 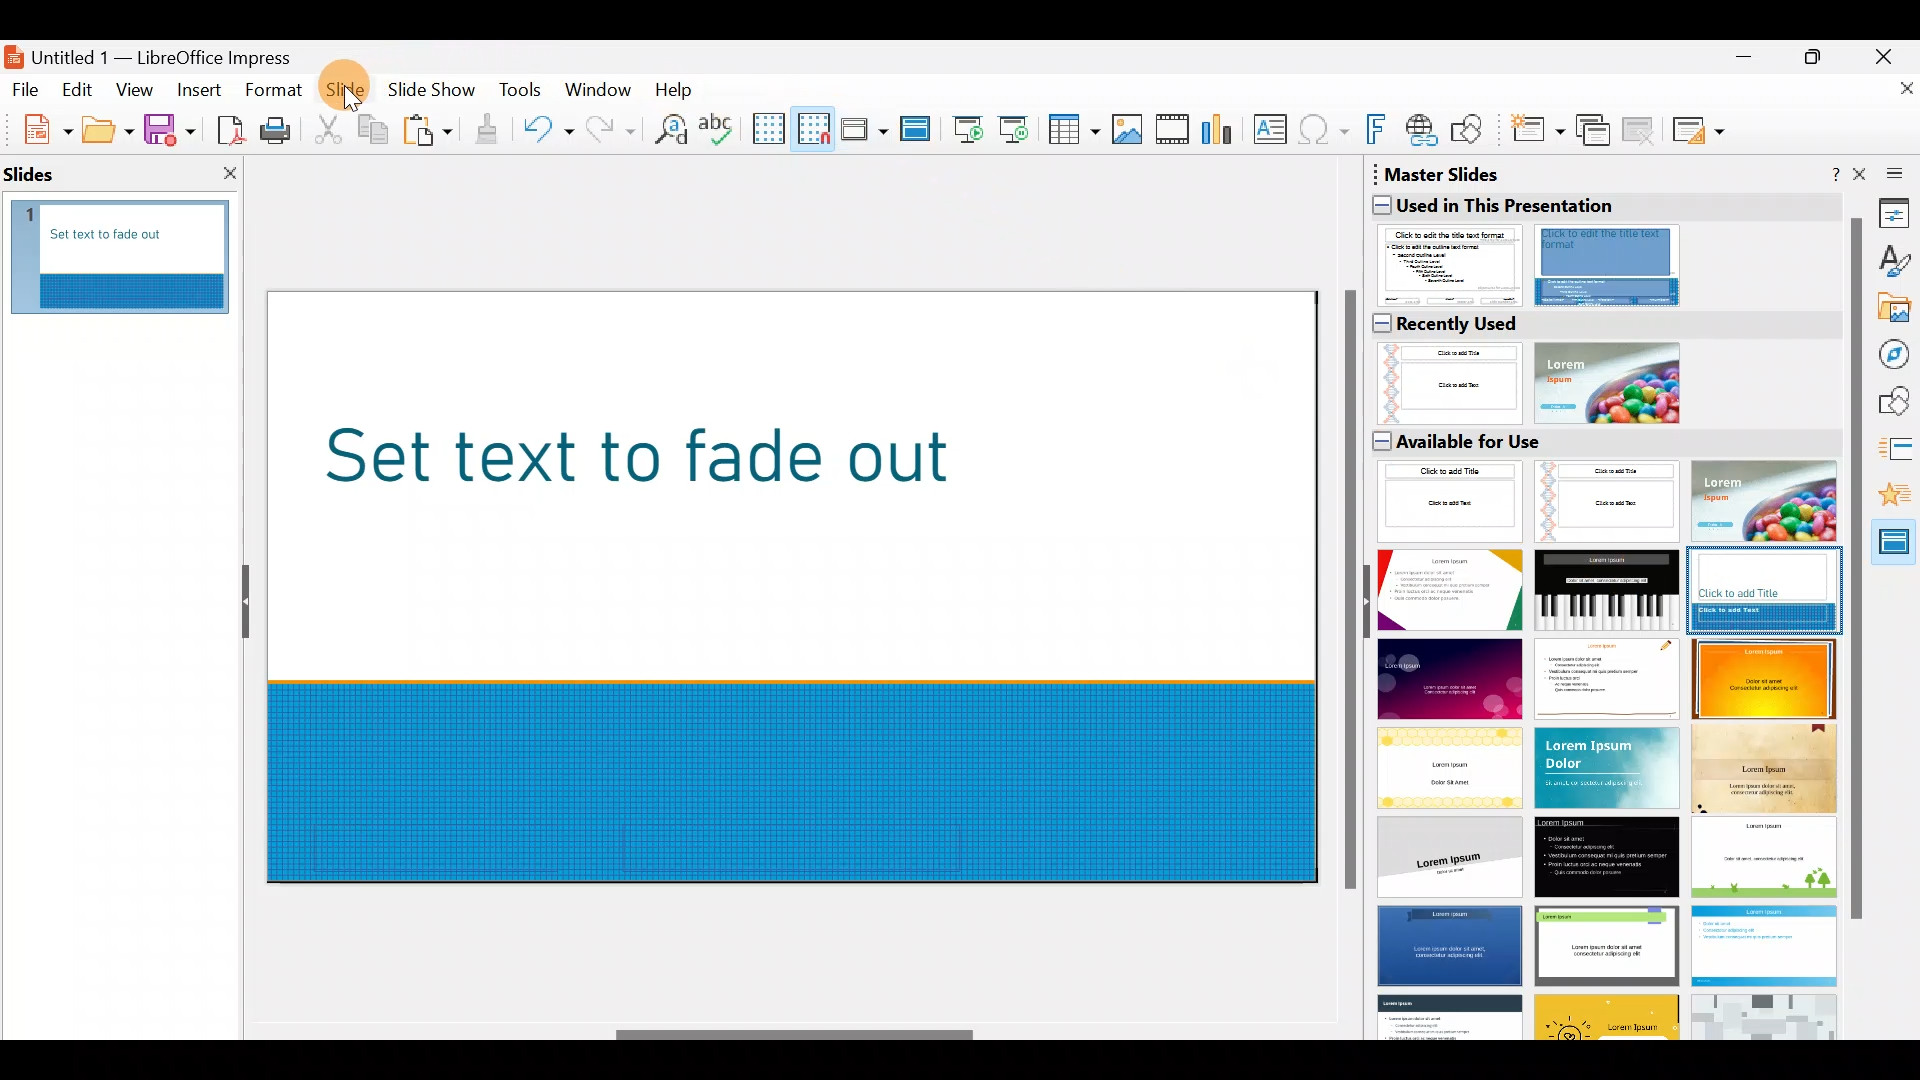 I want to click on Tools, so click(x=522, y=93).